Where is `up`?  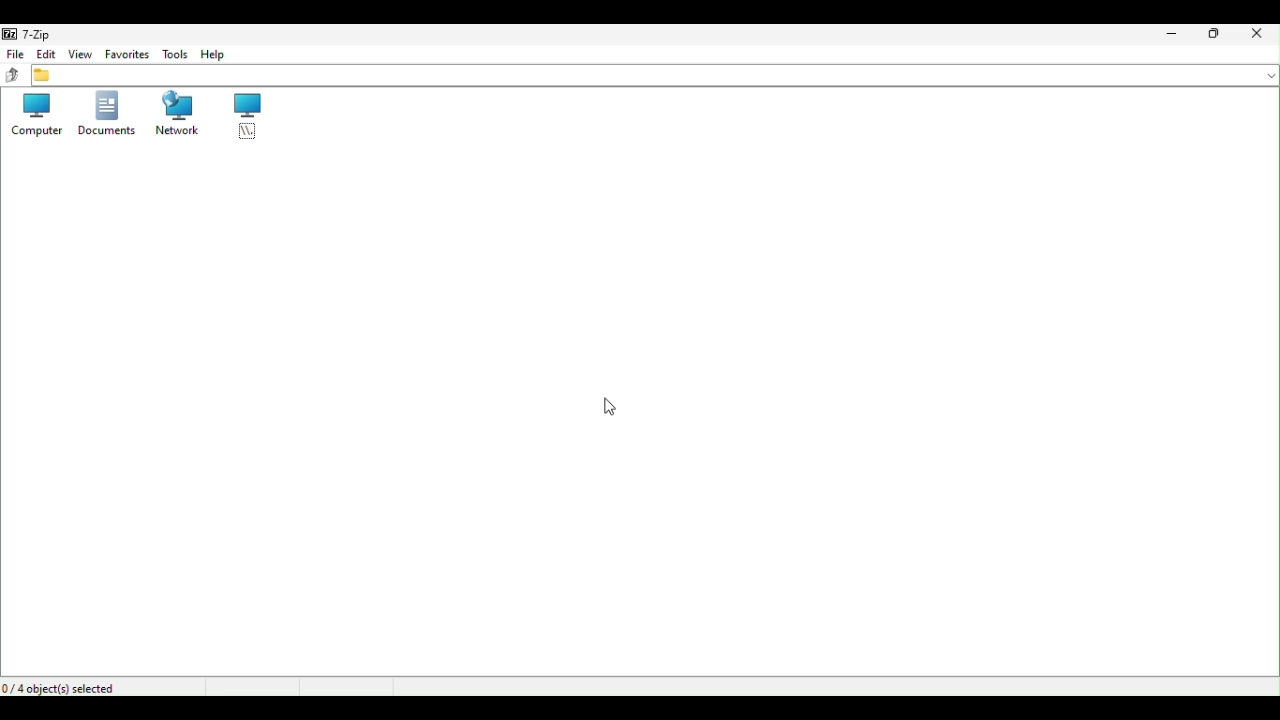 up is located at coordinates (15, 74).